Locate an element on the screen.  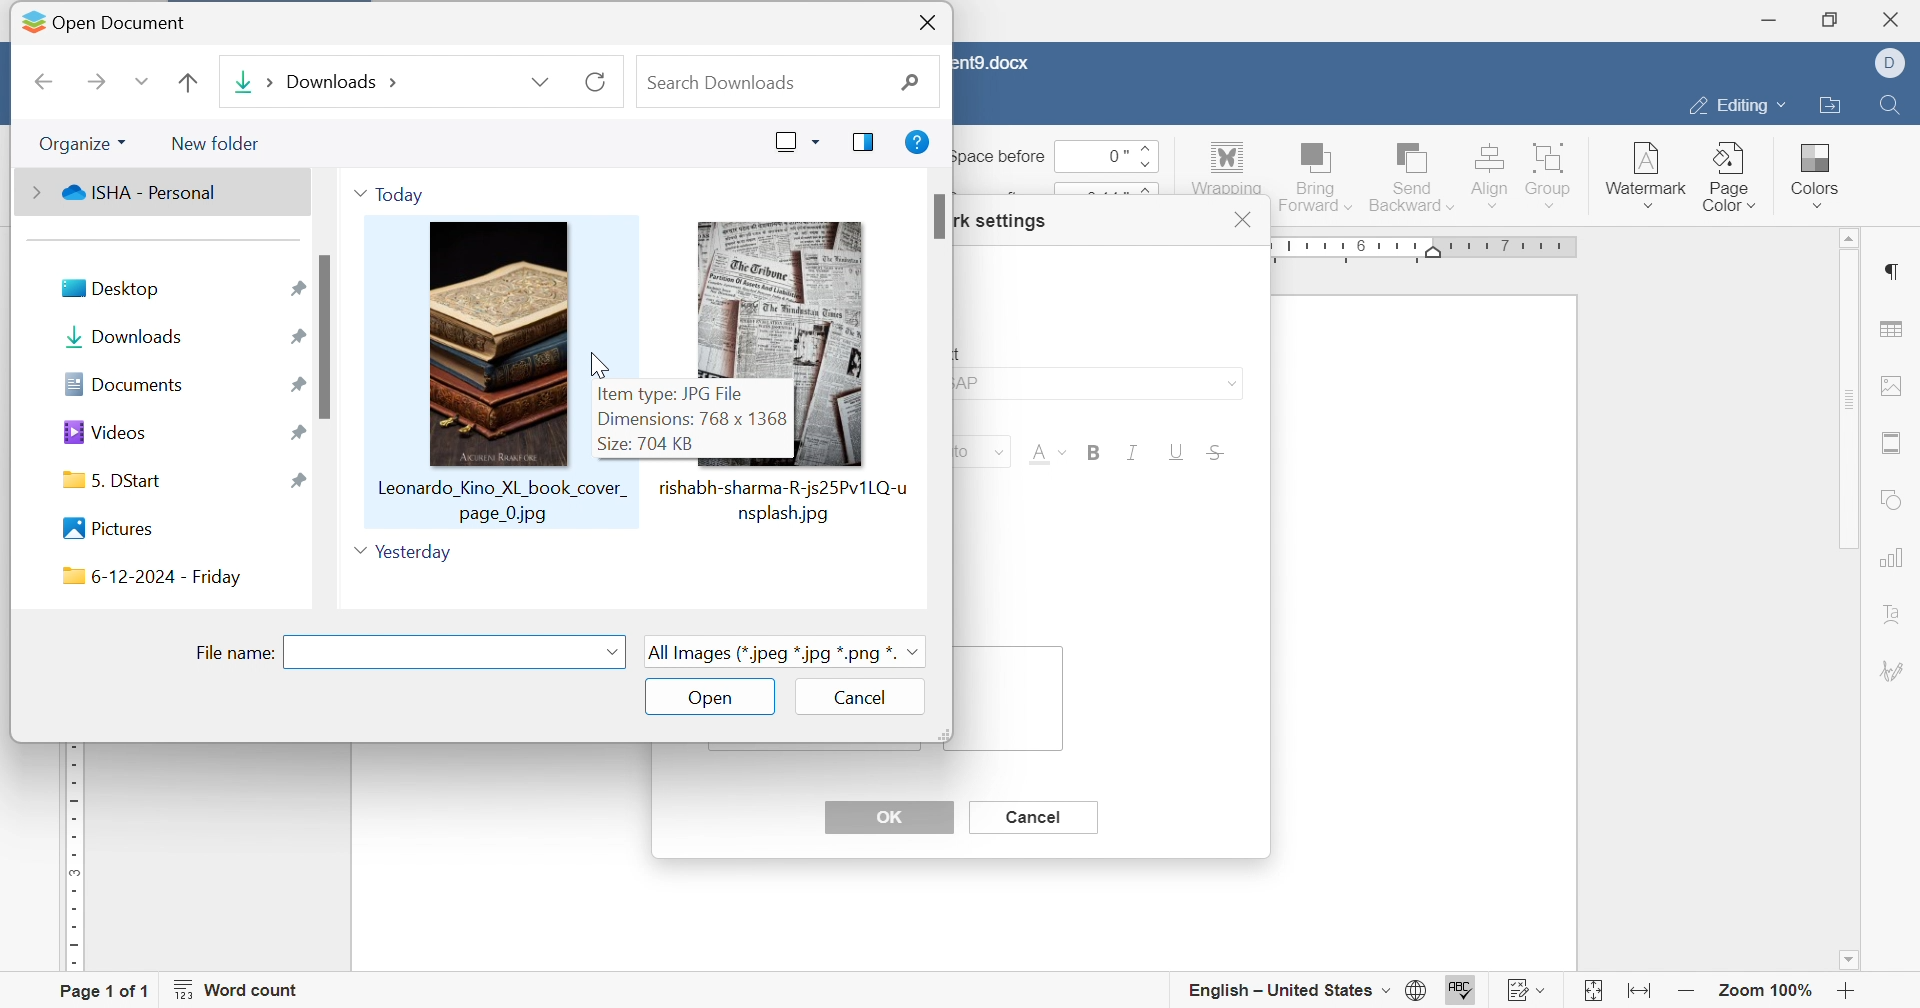
change your view is located at coordinates (797, 140).